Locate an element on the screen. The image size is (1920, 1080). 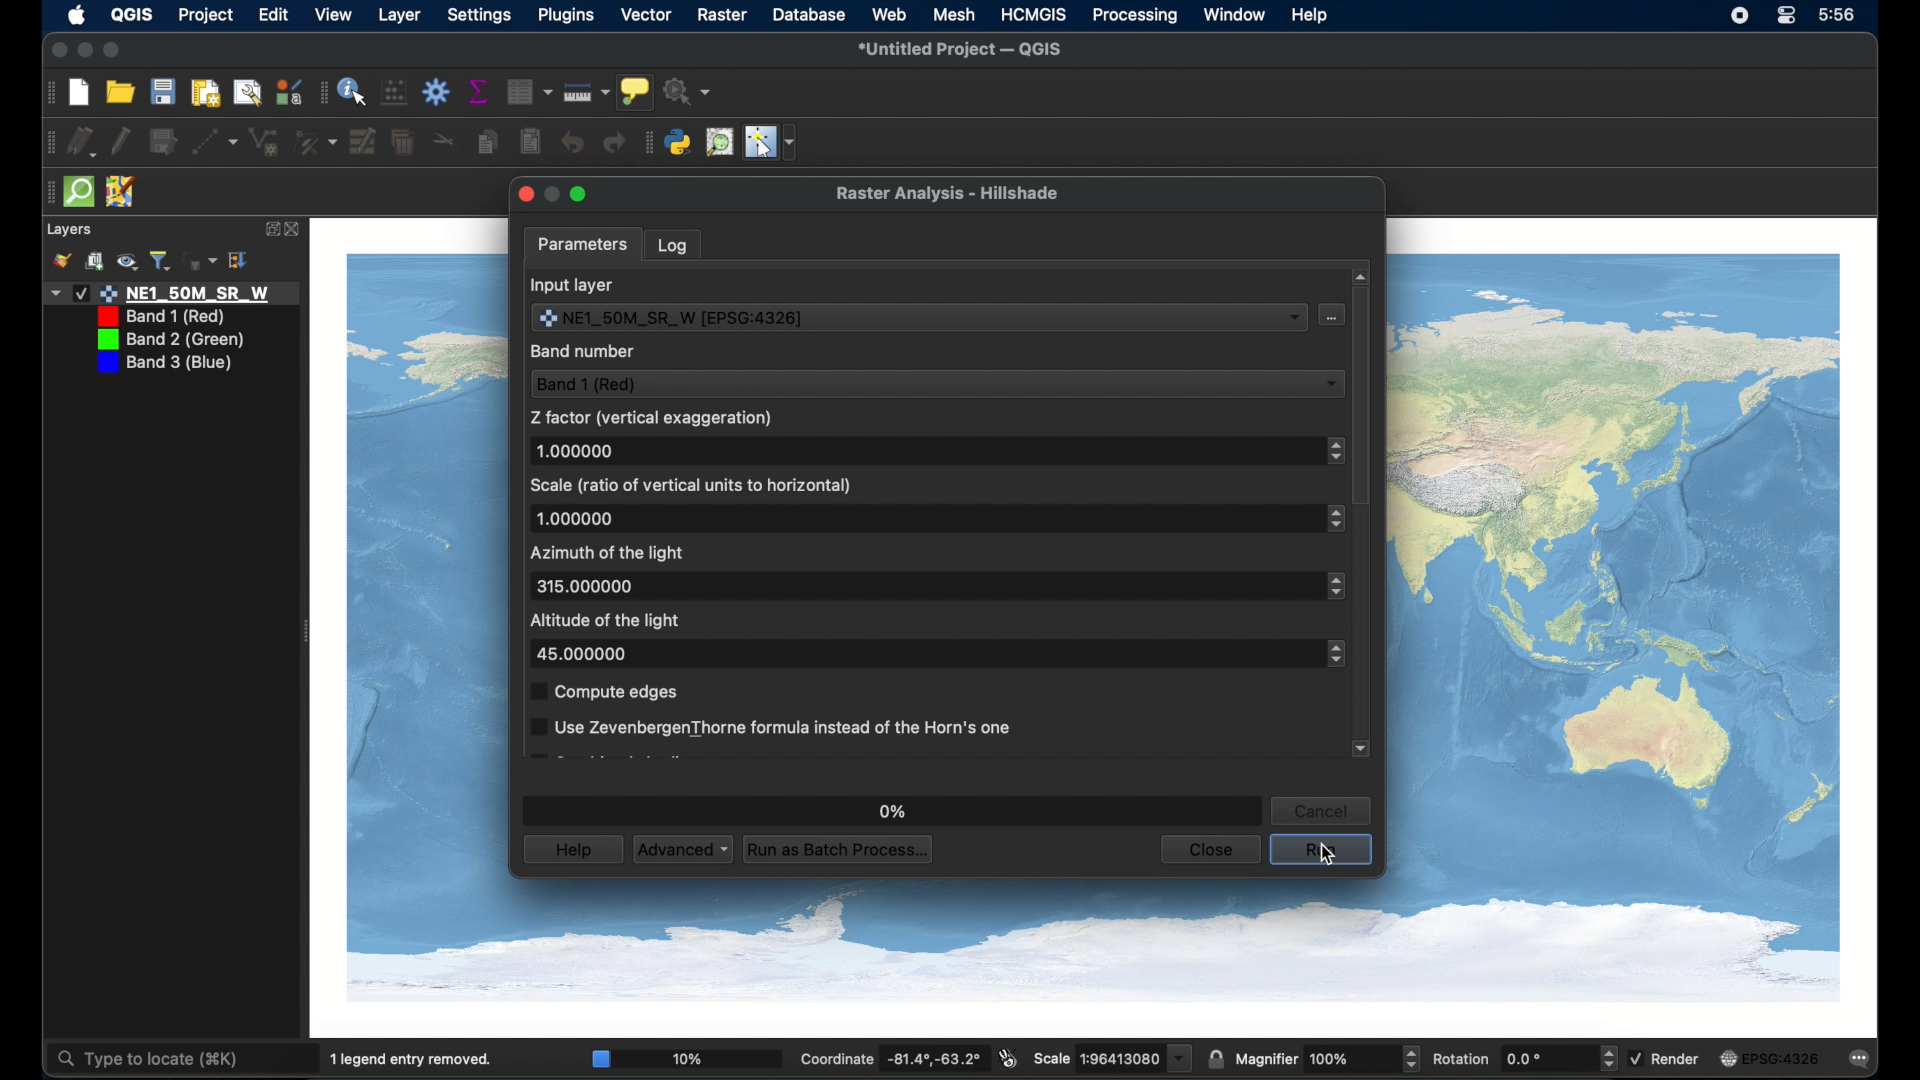
parameters is located at coordinates (582, 246).